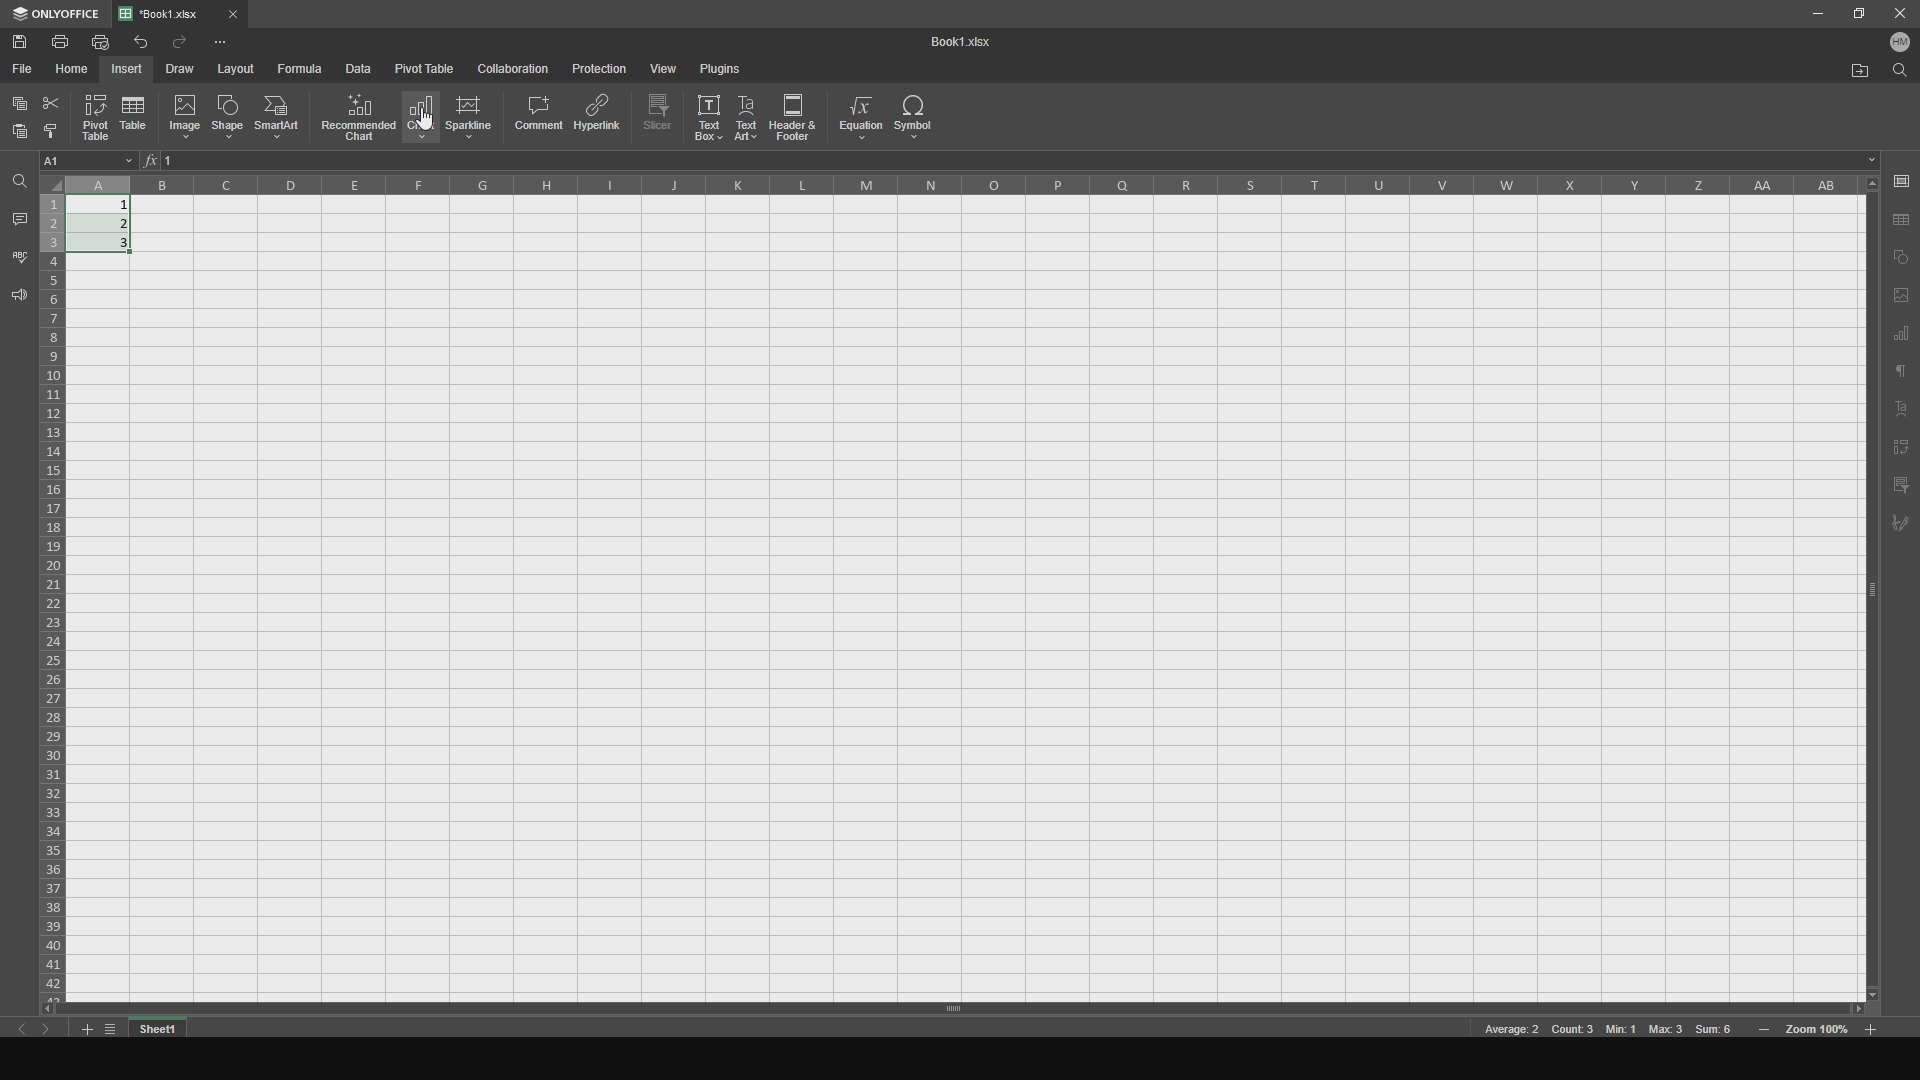  I want to click on smartart, so click(280, 118).